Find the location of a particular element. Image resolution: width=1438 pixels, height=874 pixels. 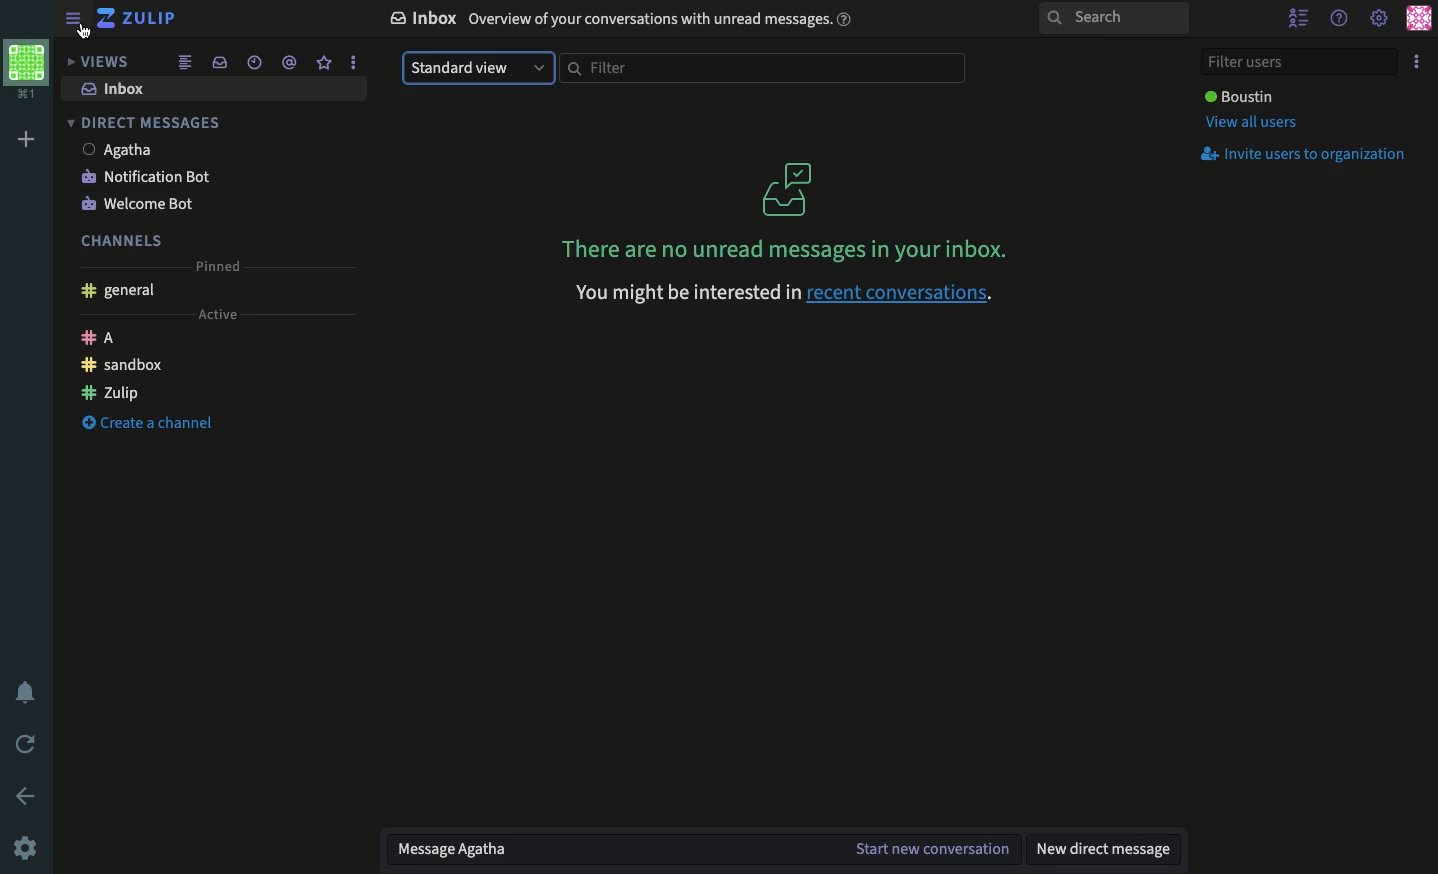

Notification is located at coordinates (23, 690).